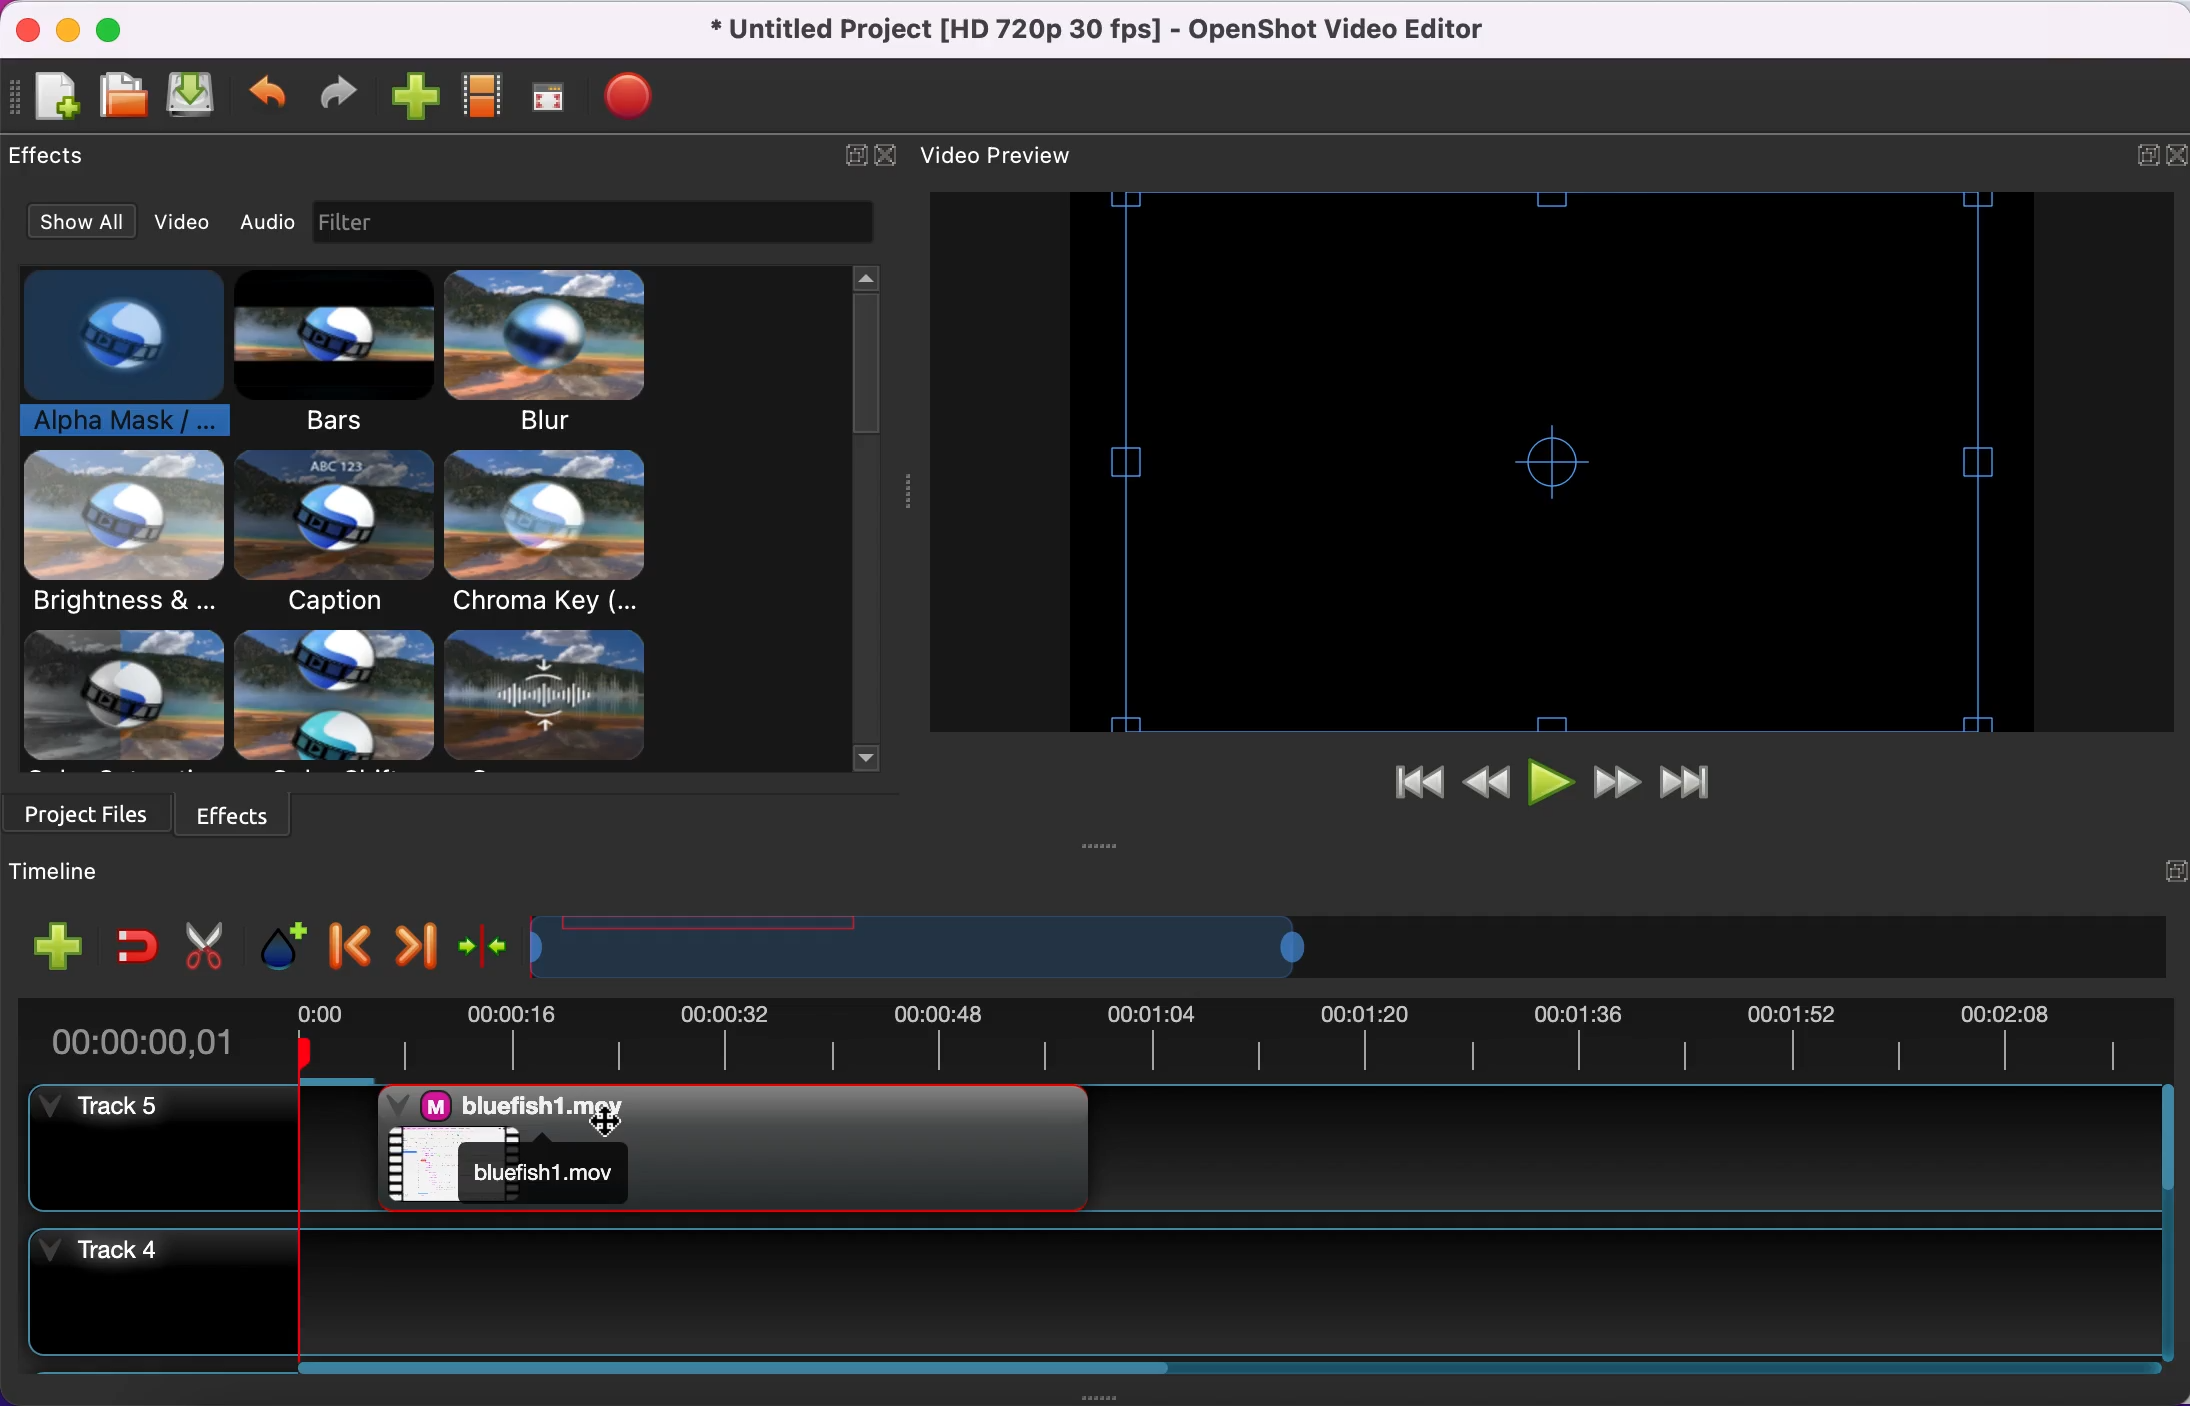  I want to click on cut, so click(203, 943).